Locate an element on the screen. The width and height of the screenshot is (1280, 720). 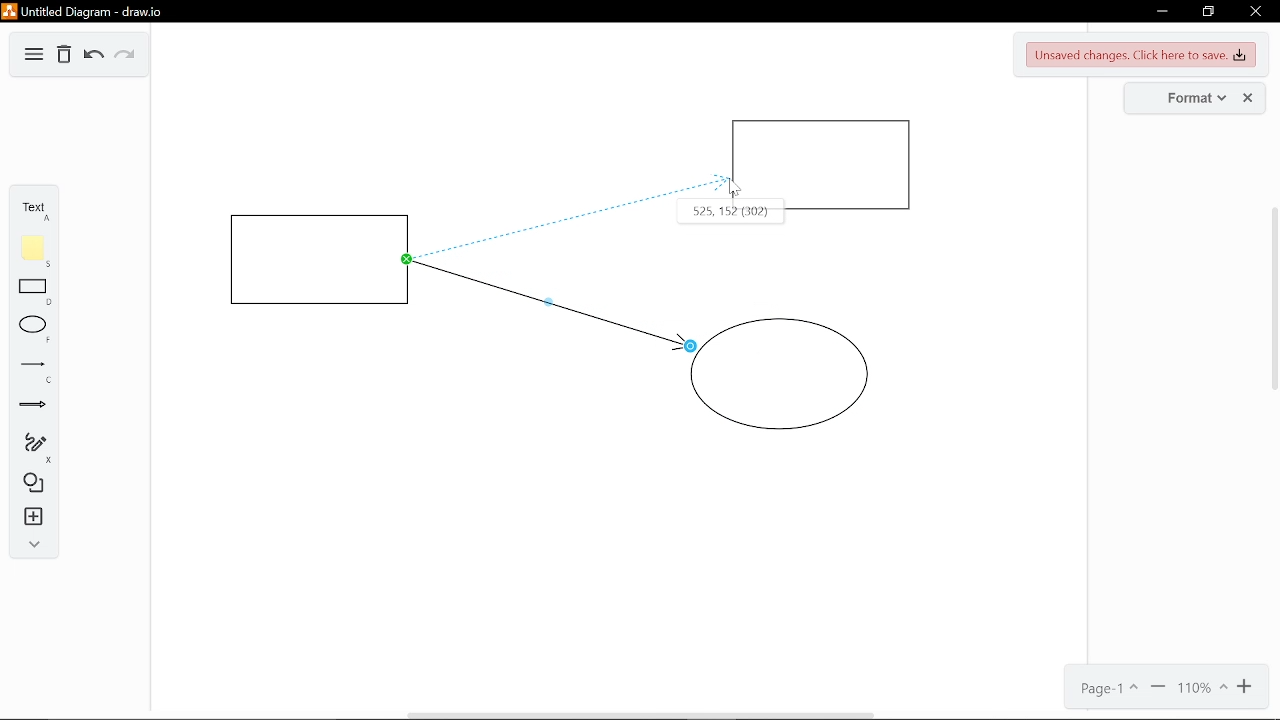
Freehand is located at coordinates (32, 447).